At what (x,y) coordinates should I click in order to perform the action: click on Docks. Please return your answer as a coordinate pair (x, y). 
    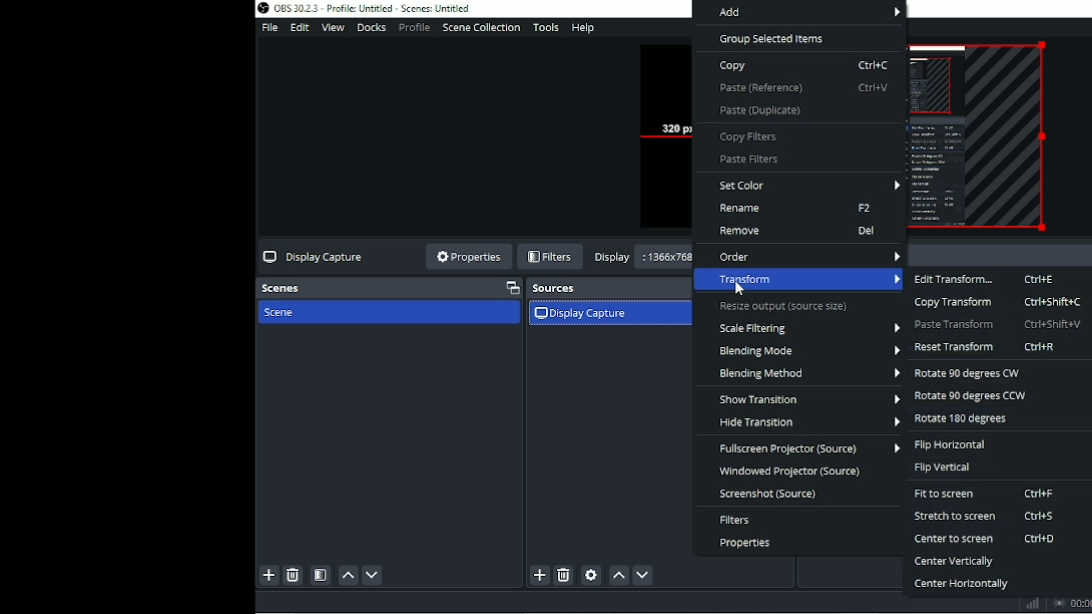
    Looking at the image, I should click on (370, 28).